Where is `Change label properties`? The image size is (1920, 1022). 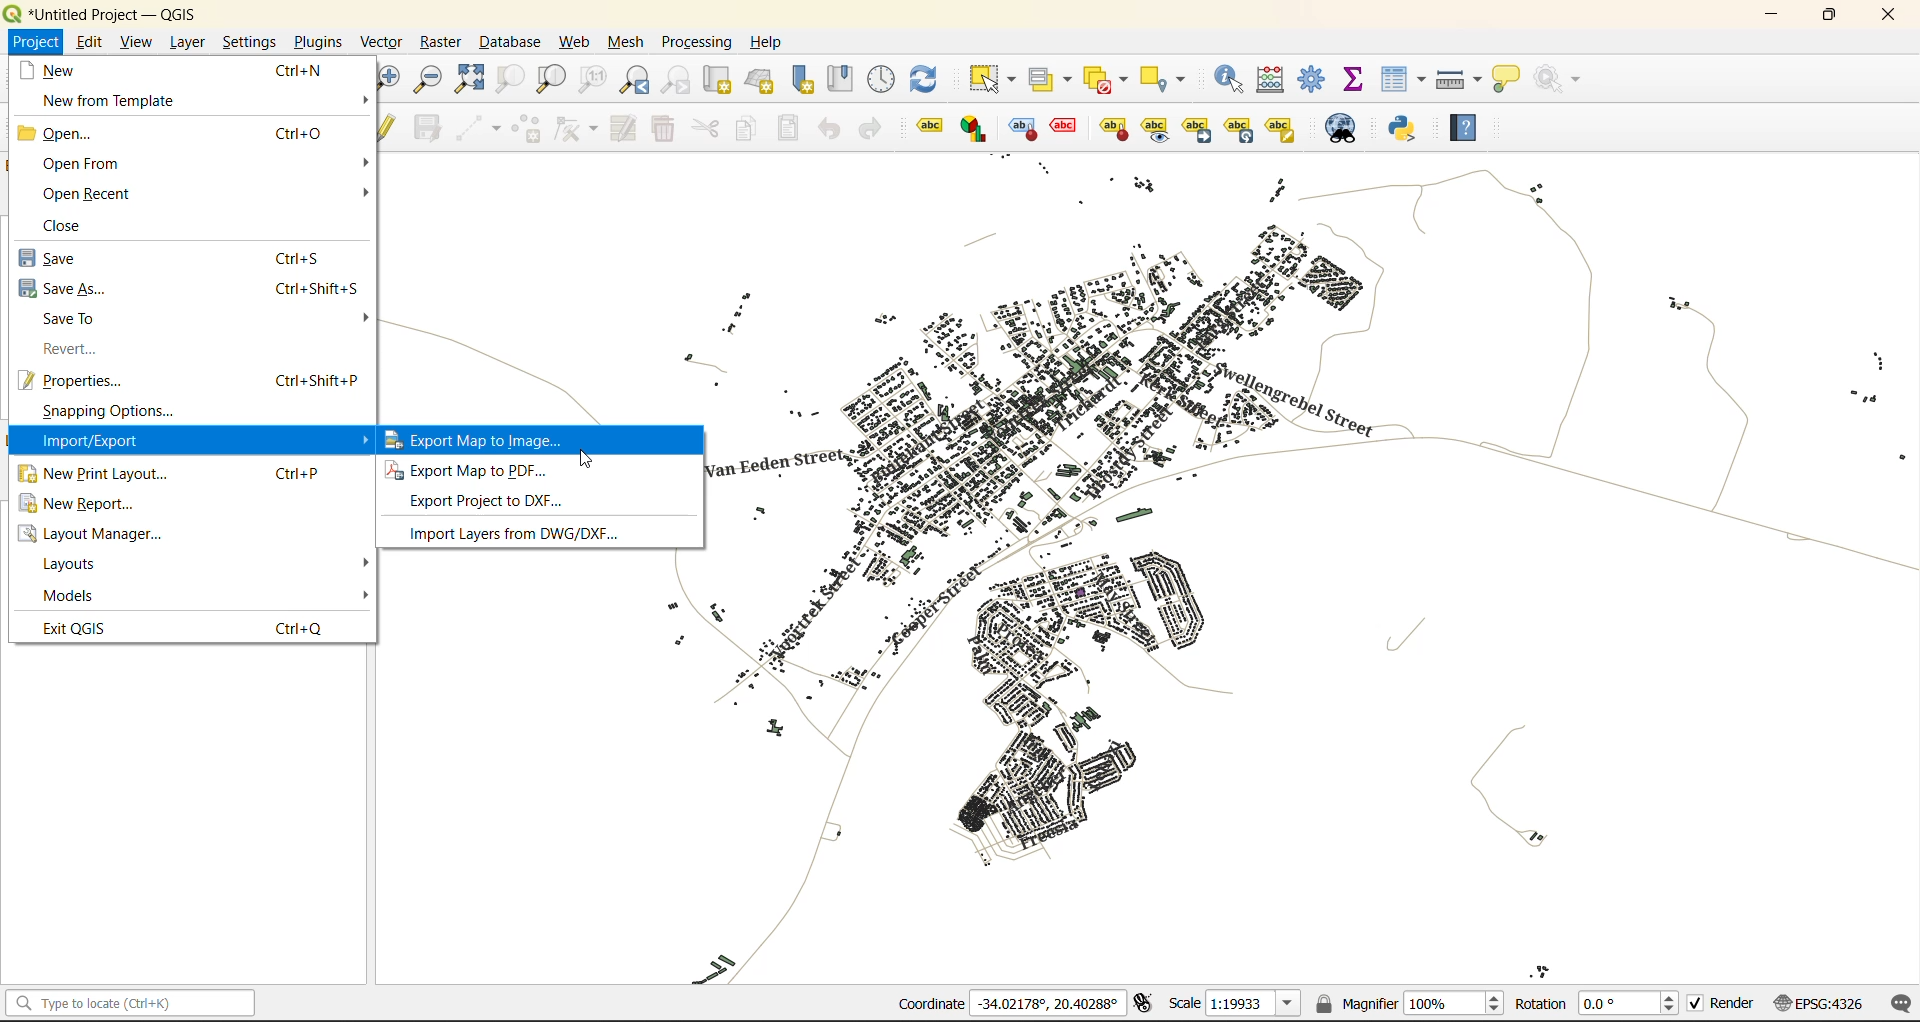
Change label properties is located at coordinates (1281, 127).